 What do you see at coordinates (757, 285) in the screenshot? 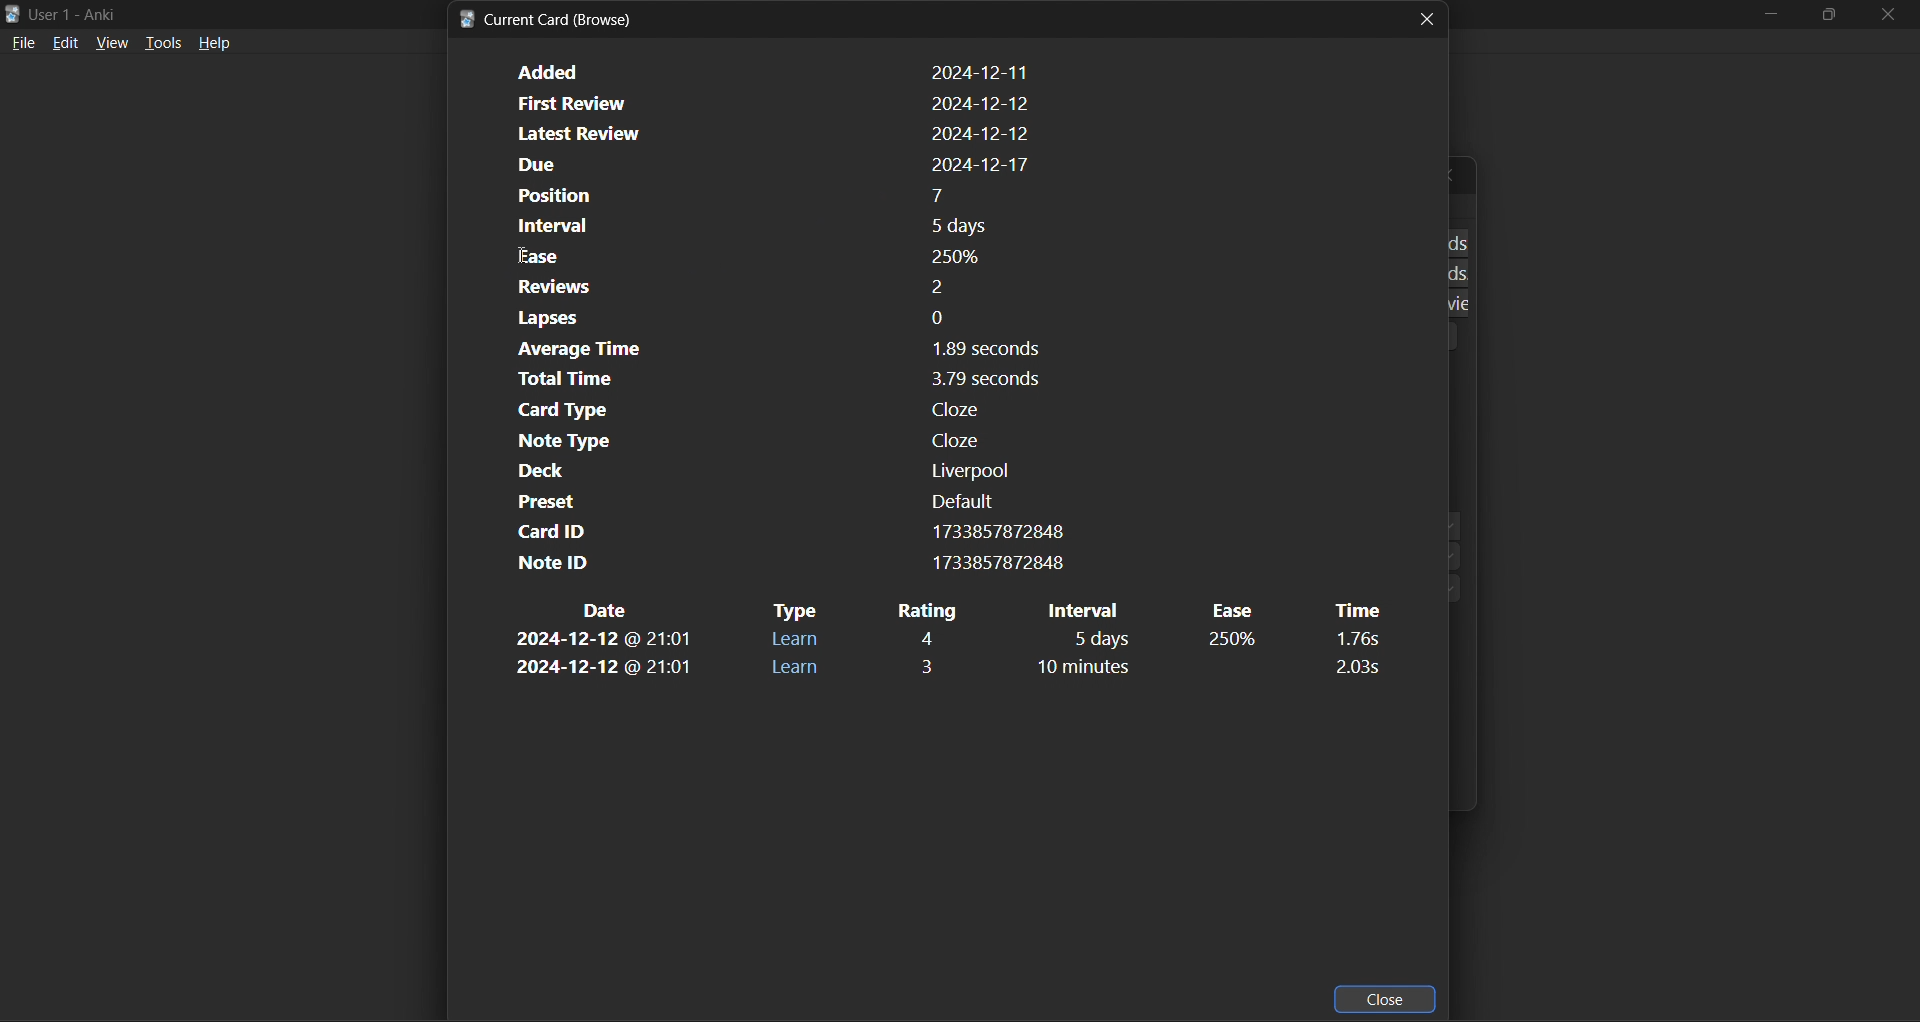
I see `card reviews` at bounding box center [757, 285].